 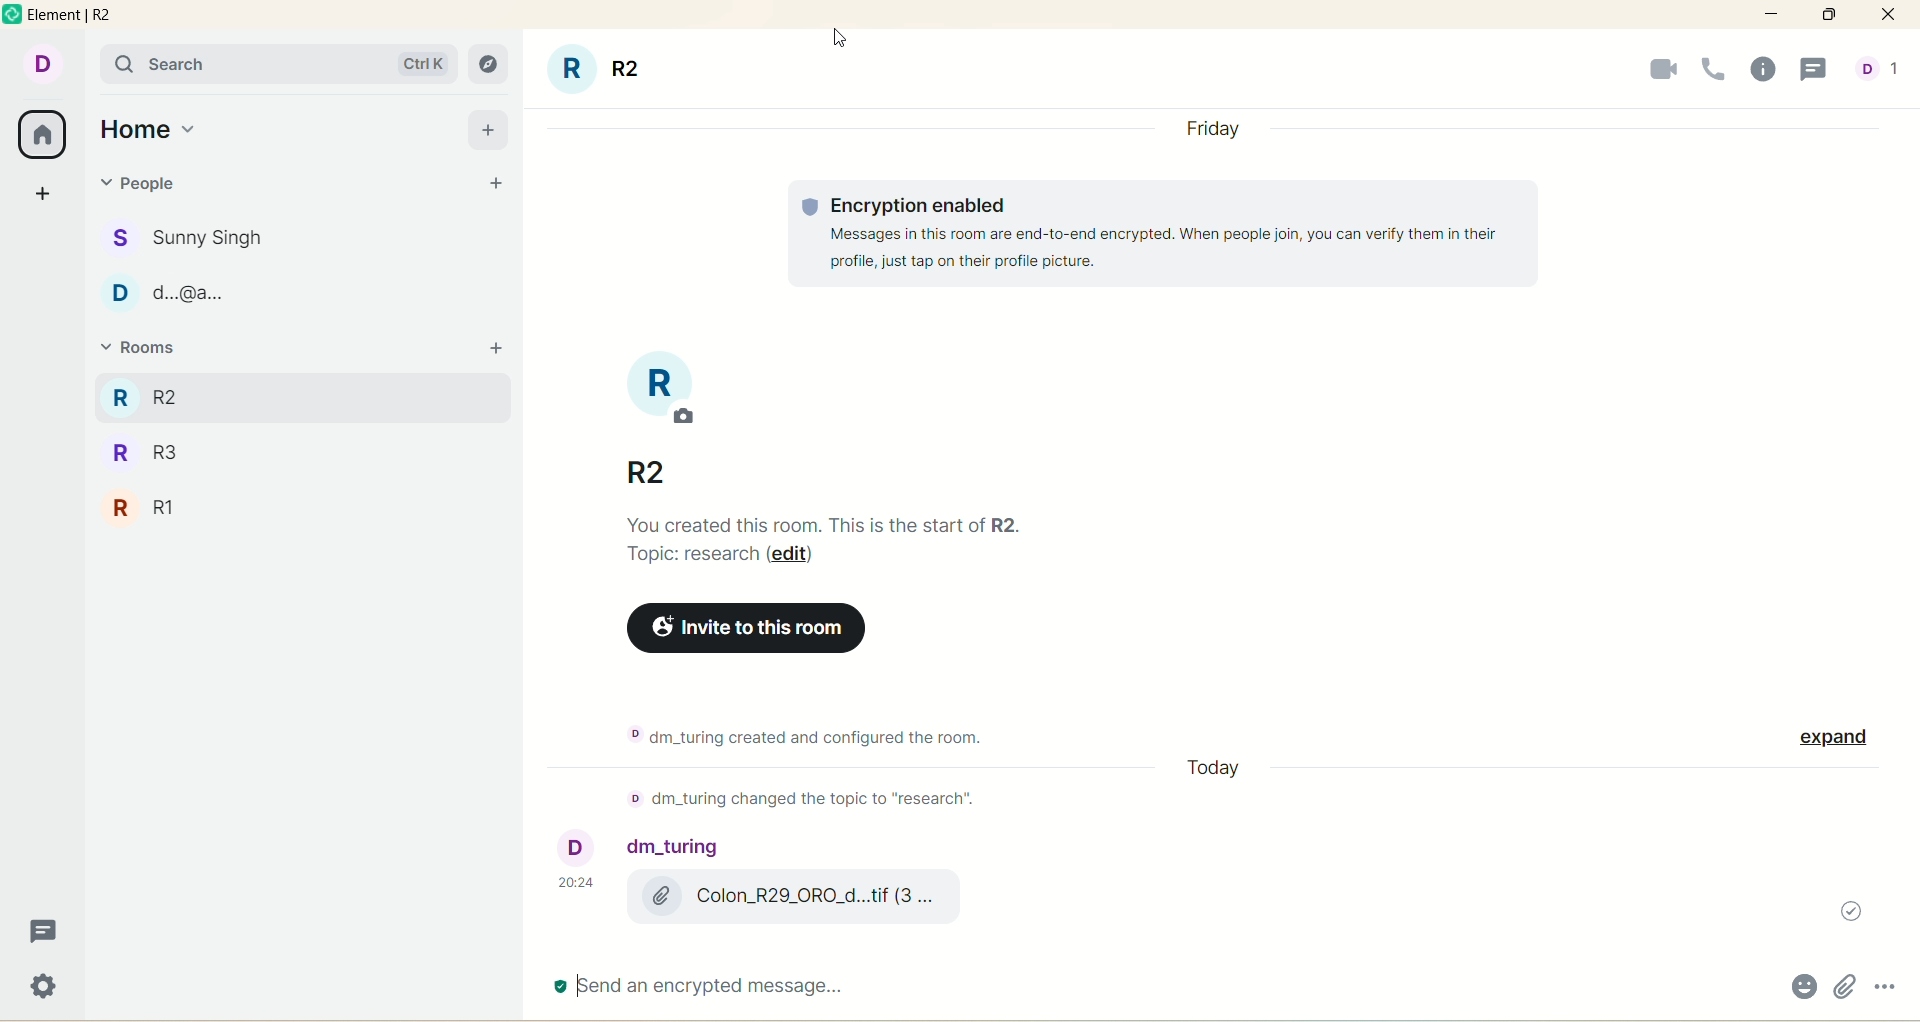 What do you see at coordinates (1220, 125) in the screenshot?
I see `day` at bounding box center [1220, 125].